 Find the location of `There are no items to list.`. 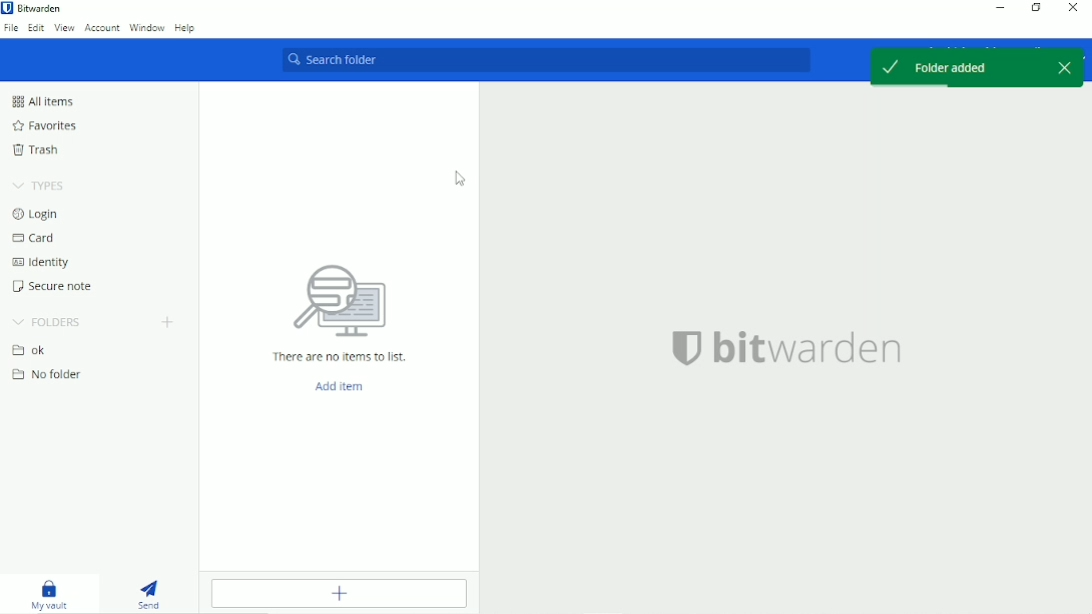

There are no items to list. is located at coordinates (339, 355).